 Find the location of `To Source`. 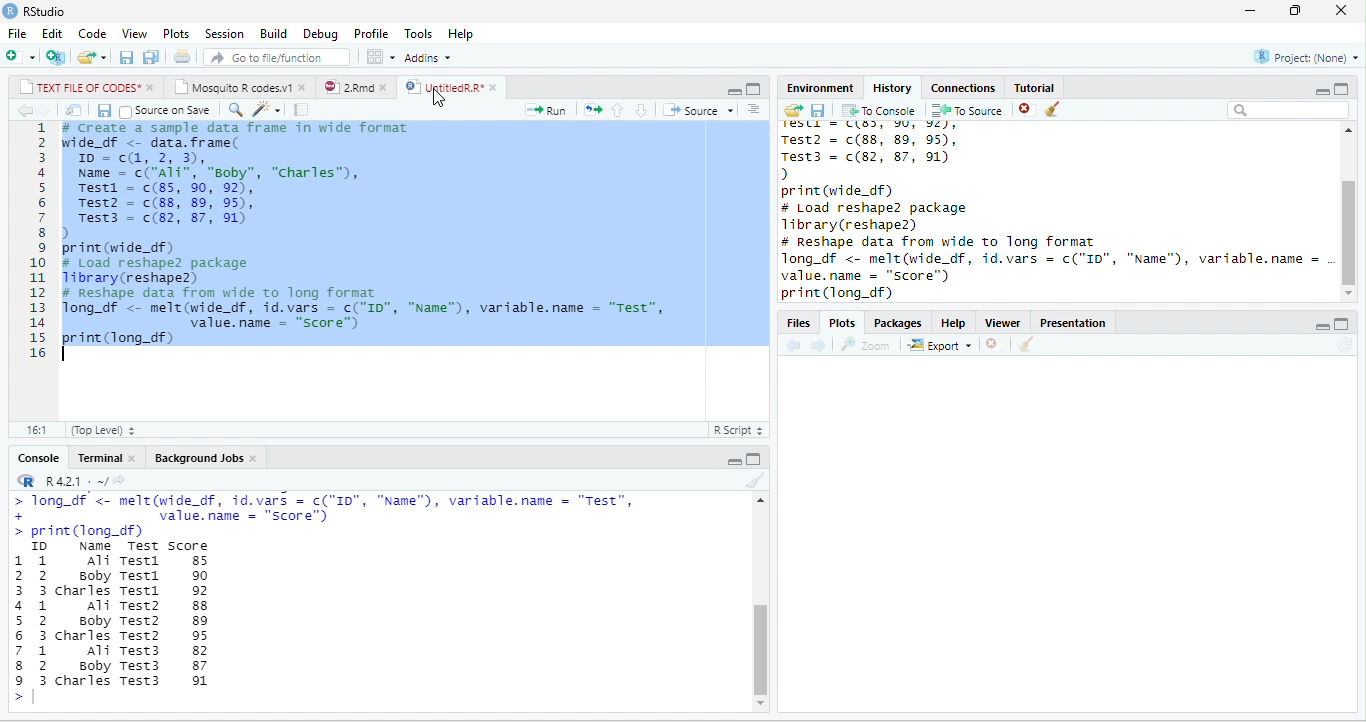

To Source is located at coordinates (968, 109).